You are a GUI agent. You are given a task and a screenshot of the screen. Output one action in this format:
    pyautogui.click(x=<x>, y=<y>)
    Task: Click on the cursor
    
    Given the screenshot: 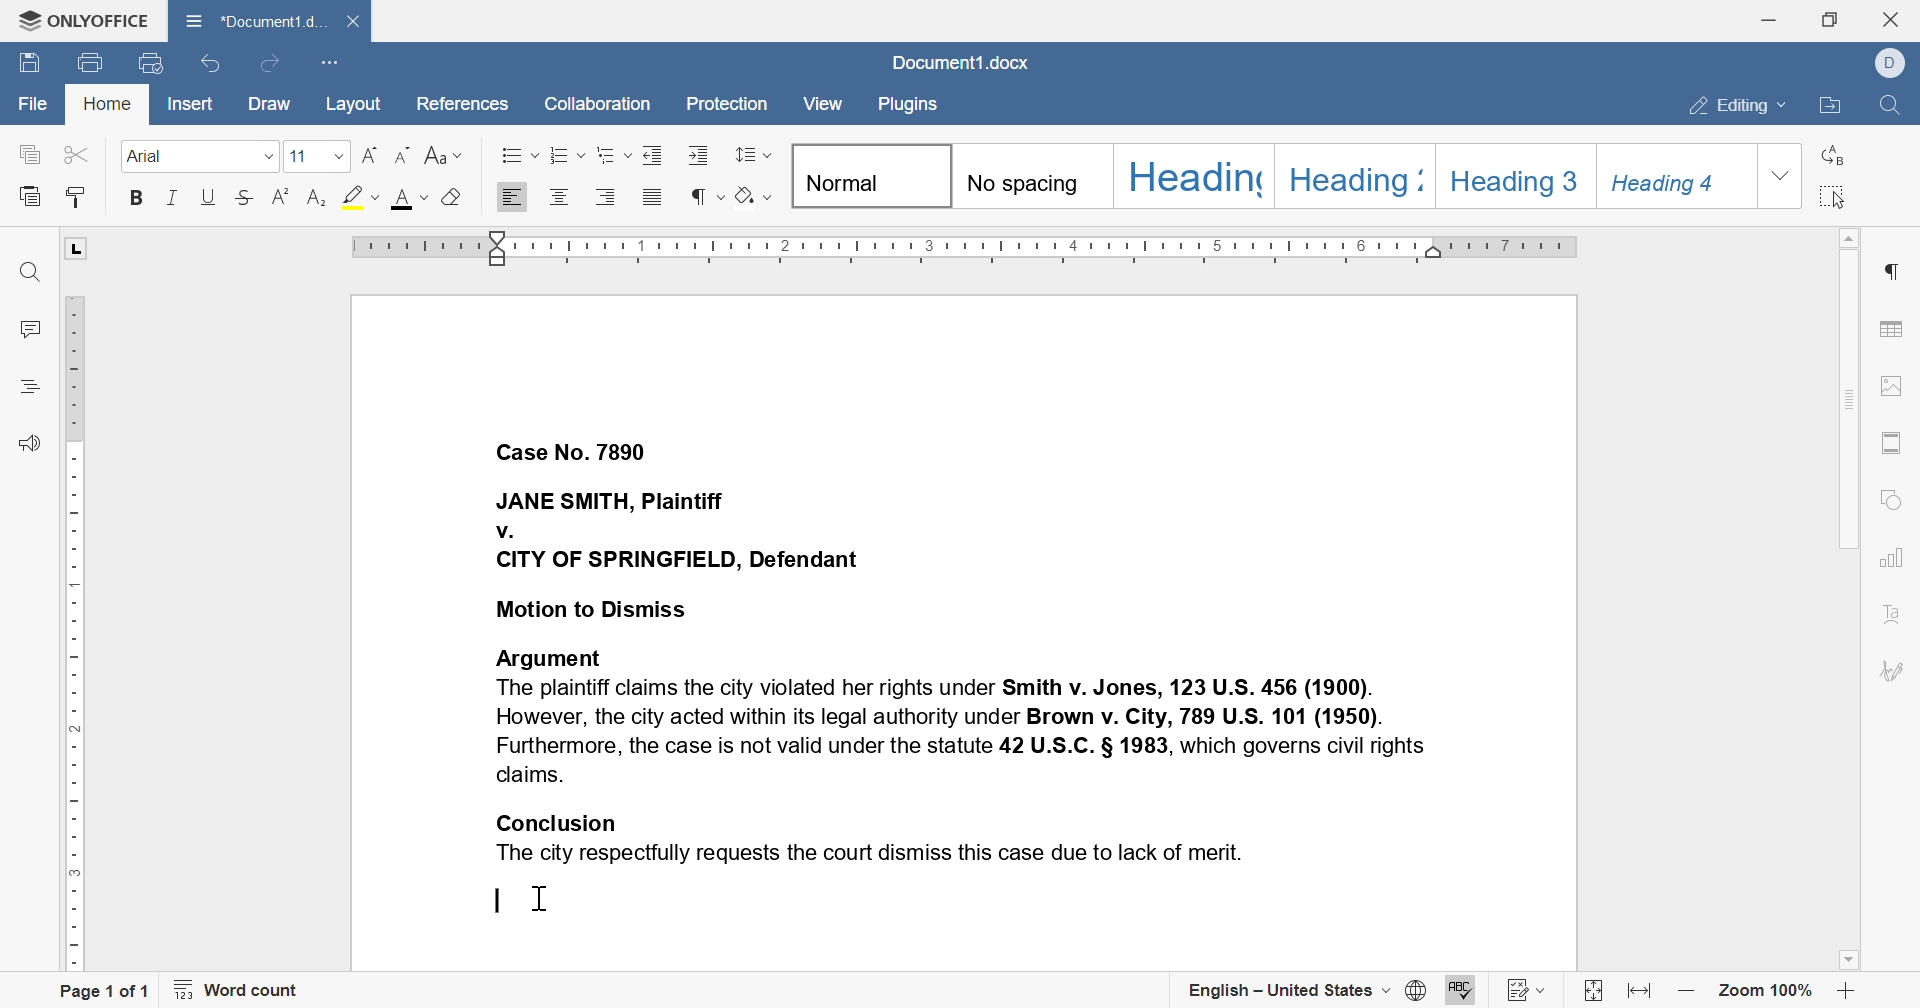 What is the action you would take?
    pyautogui.click(x=549, y=901)
    